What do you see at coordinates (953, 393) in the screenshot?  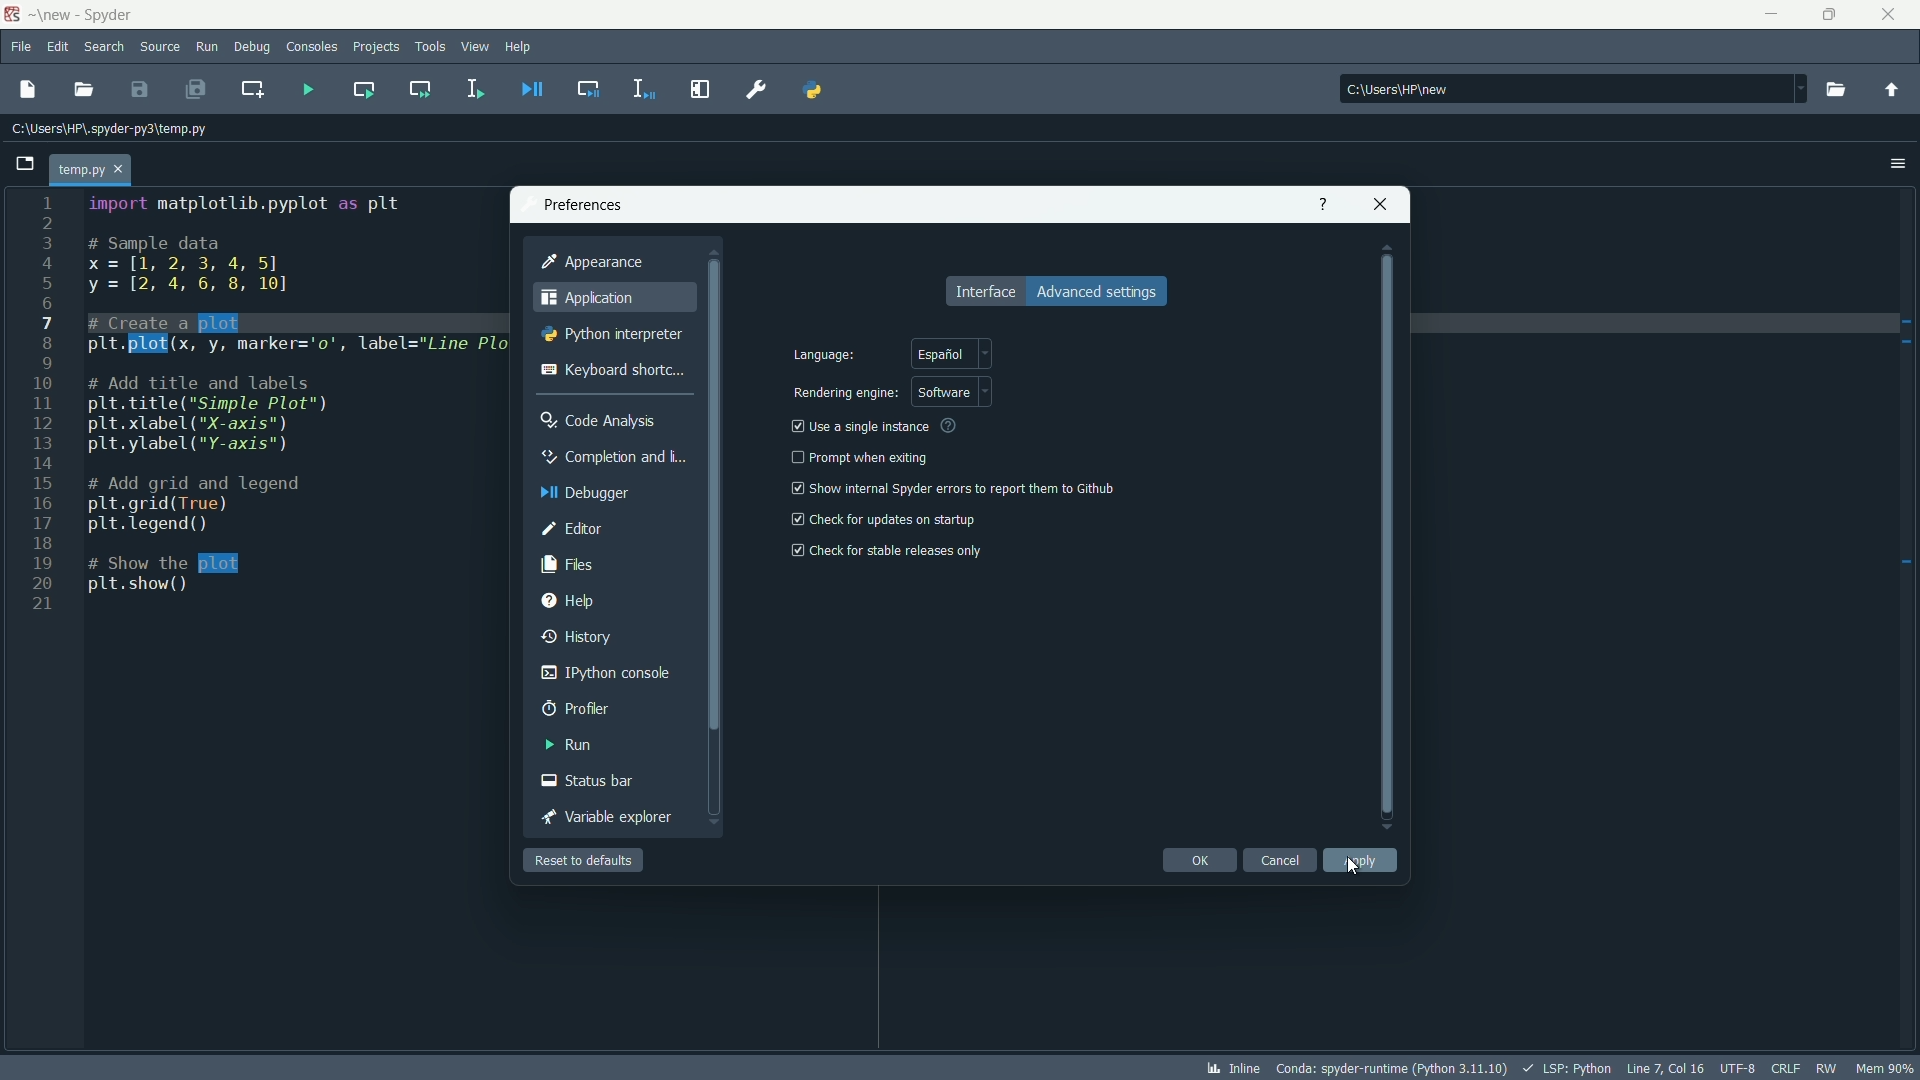 I see `software` at bounding box center [953, 393].